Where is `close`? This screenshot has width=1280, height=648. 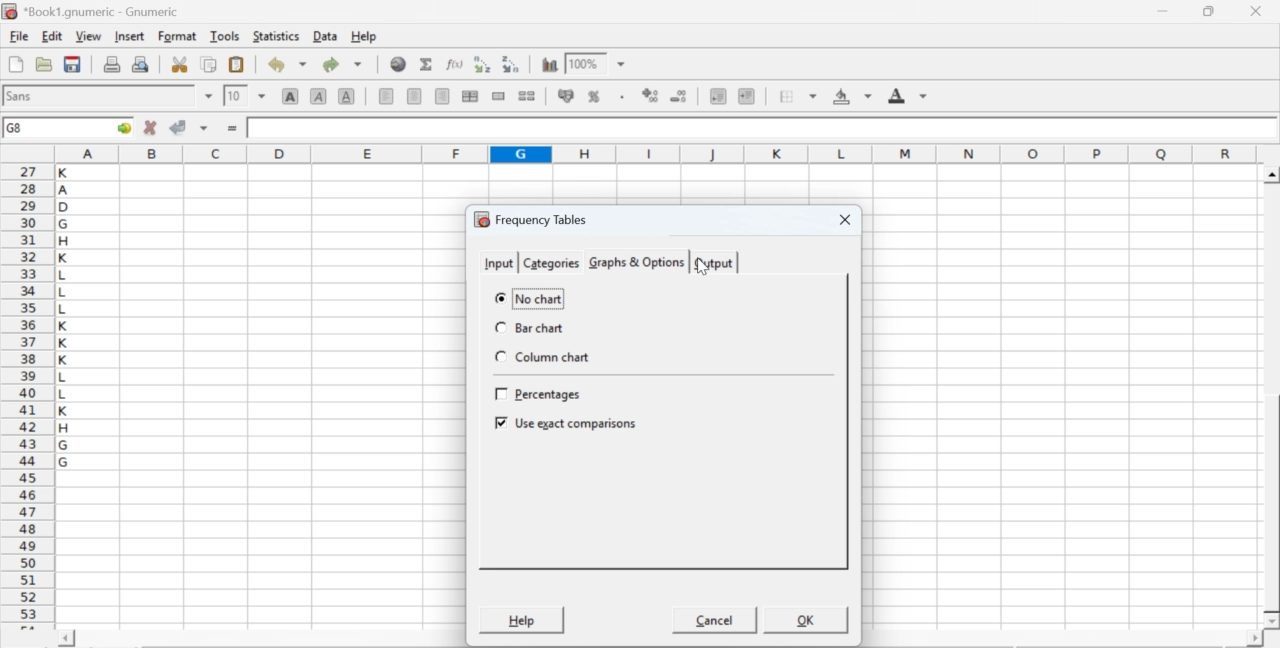
close is located at coordinates (842, 221).